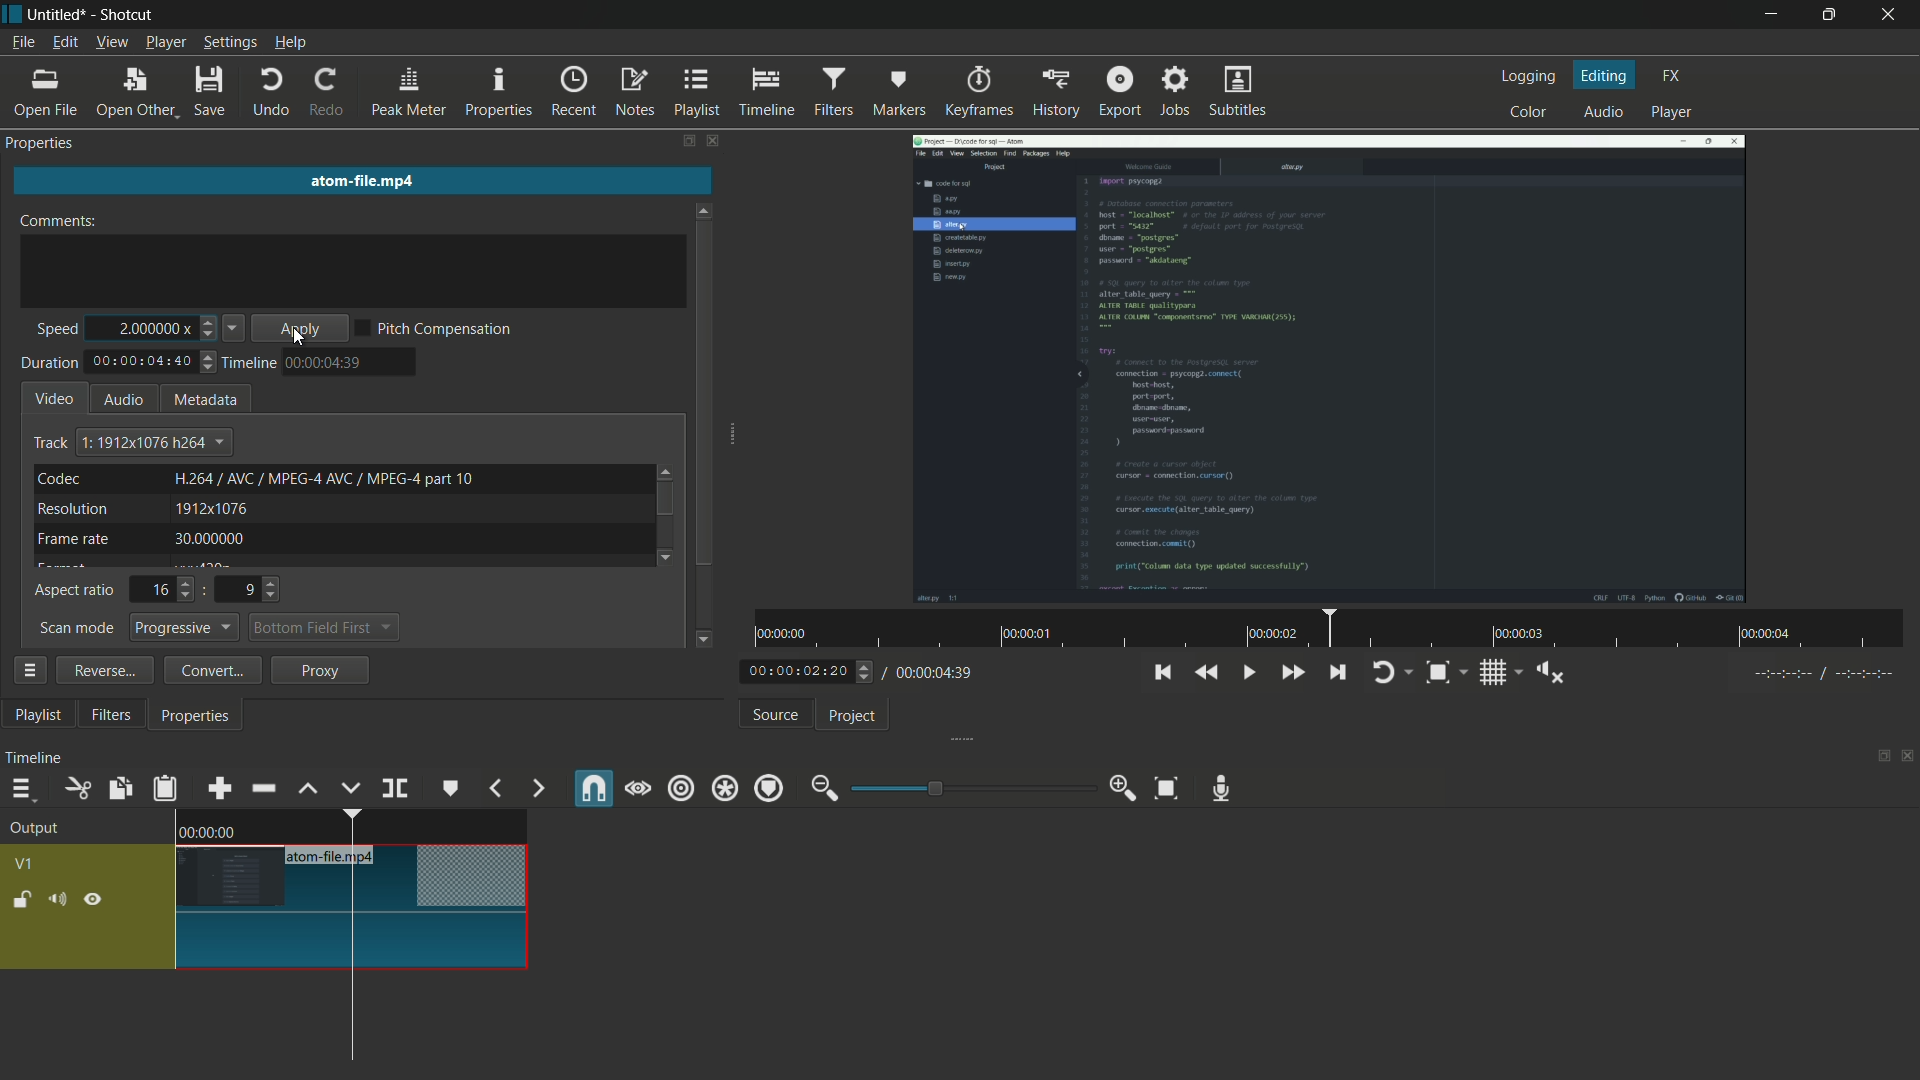 This screenshot has width=1920, height=1080. I want to click on 2, so click(146, 323).